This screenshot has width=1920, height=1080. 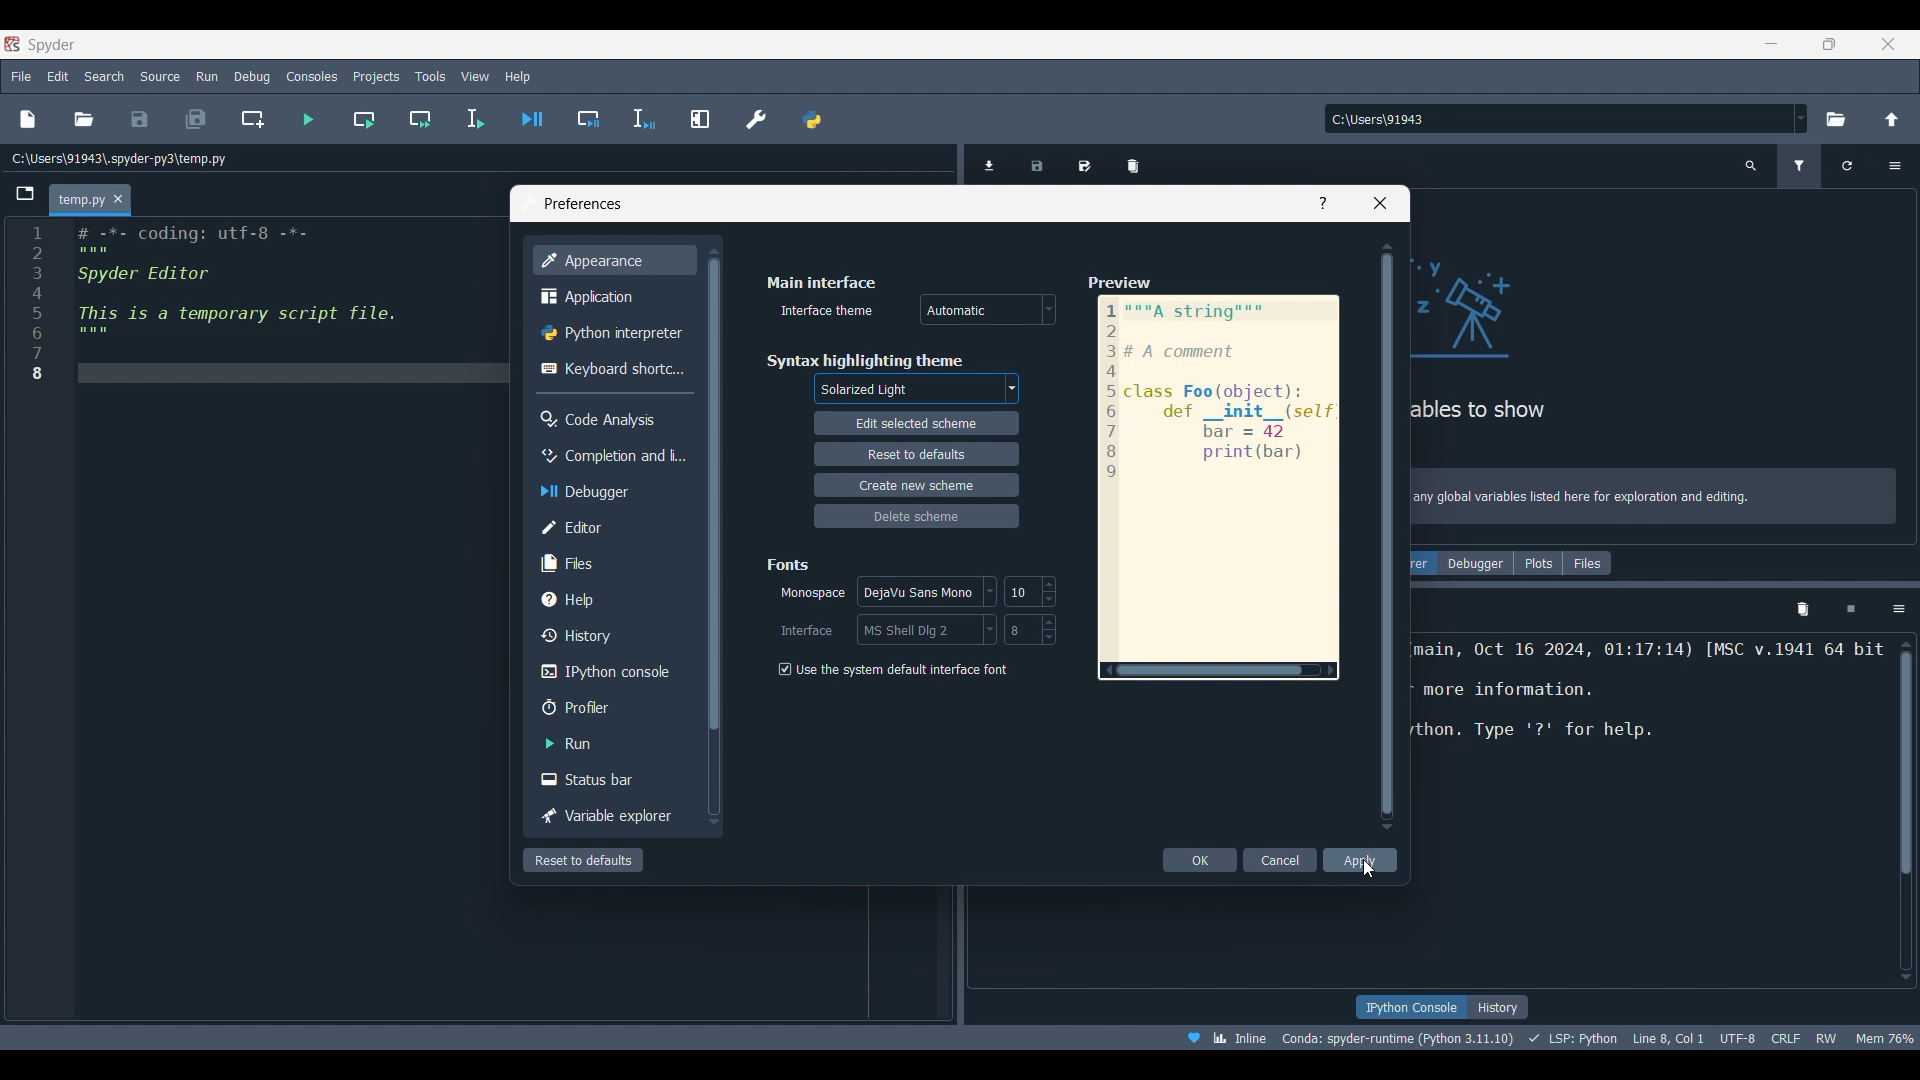 I want to click on Appearance, current selection highlighted, so click(x=614, y=260).